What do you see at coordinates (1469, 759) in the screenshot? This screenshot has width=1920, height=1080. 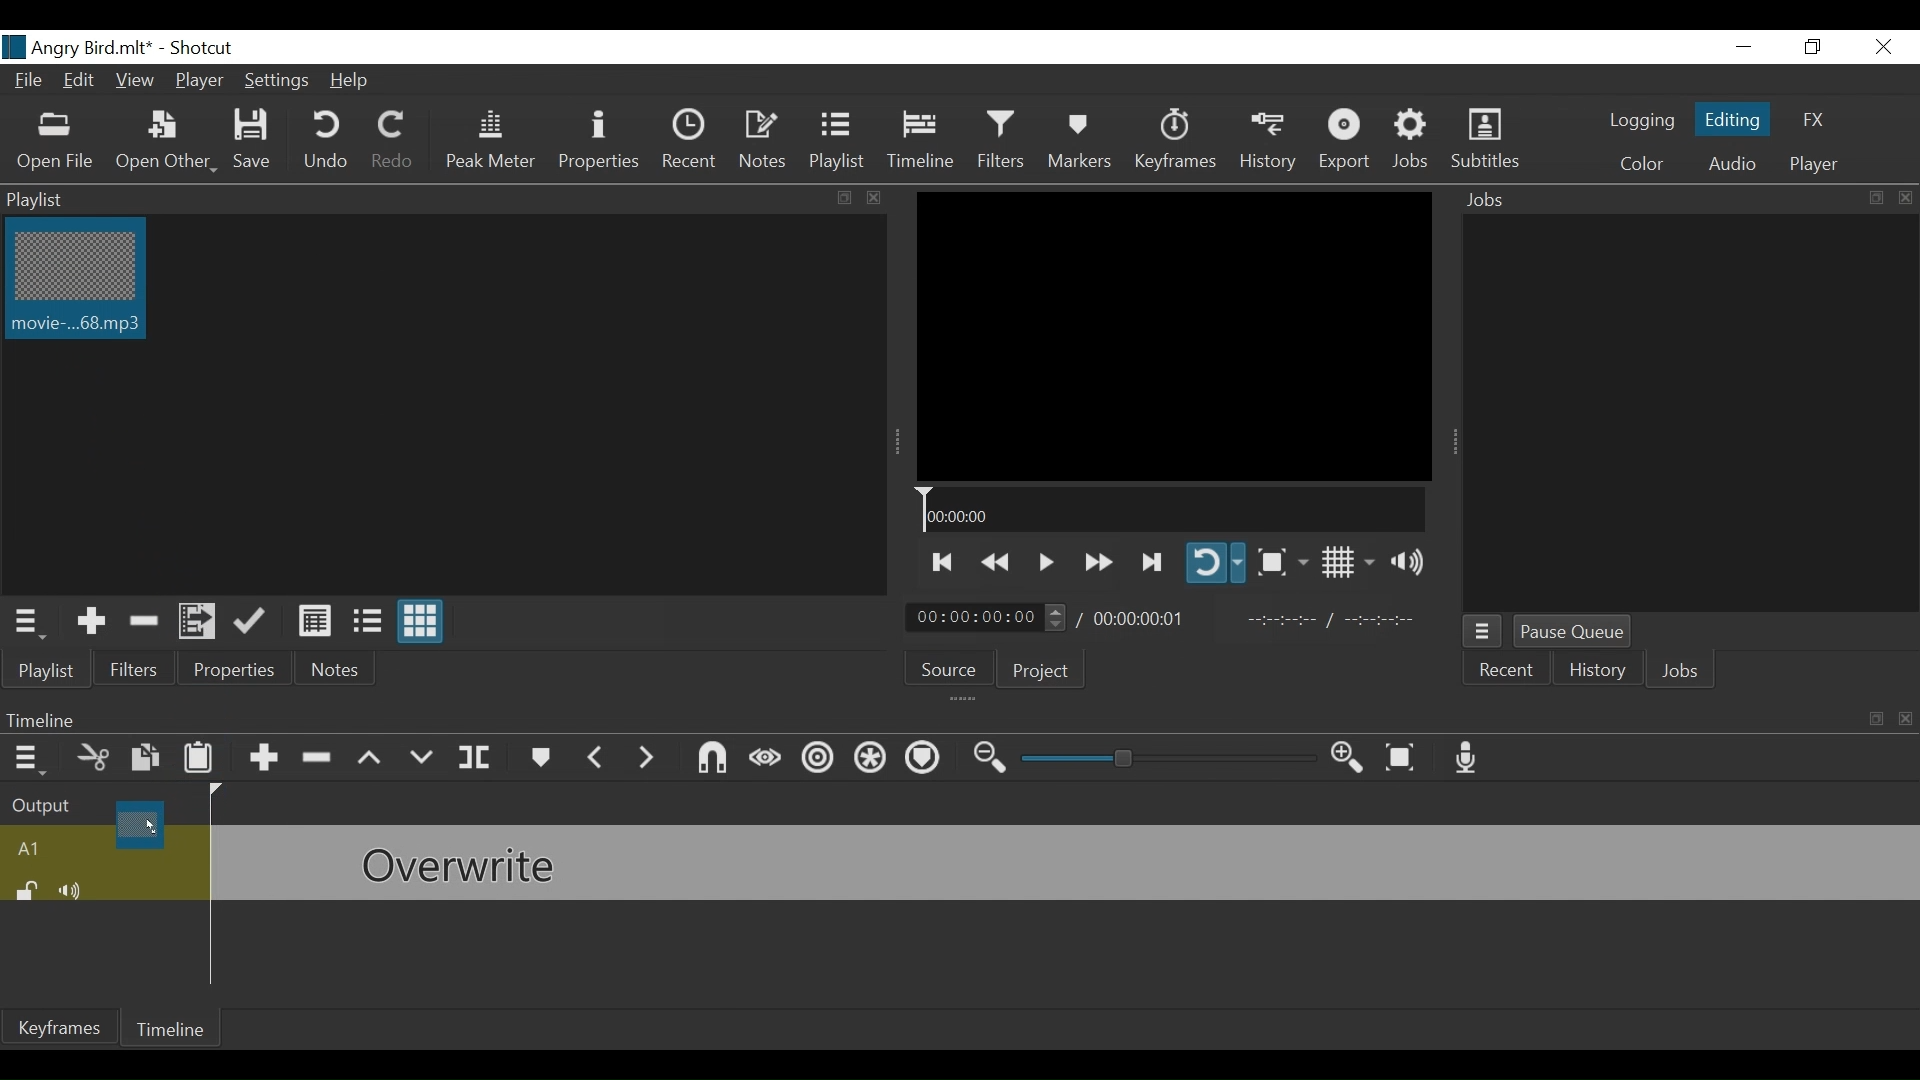 I see `Record audio` at bounding box center [1469, 759].